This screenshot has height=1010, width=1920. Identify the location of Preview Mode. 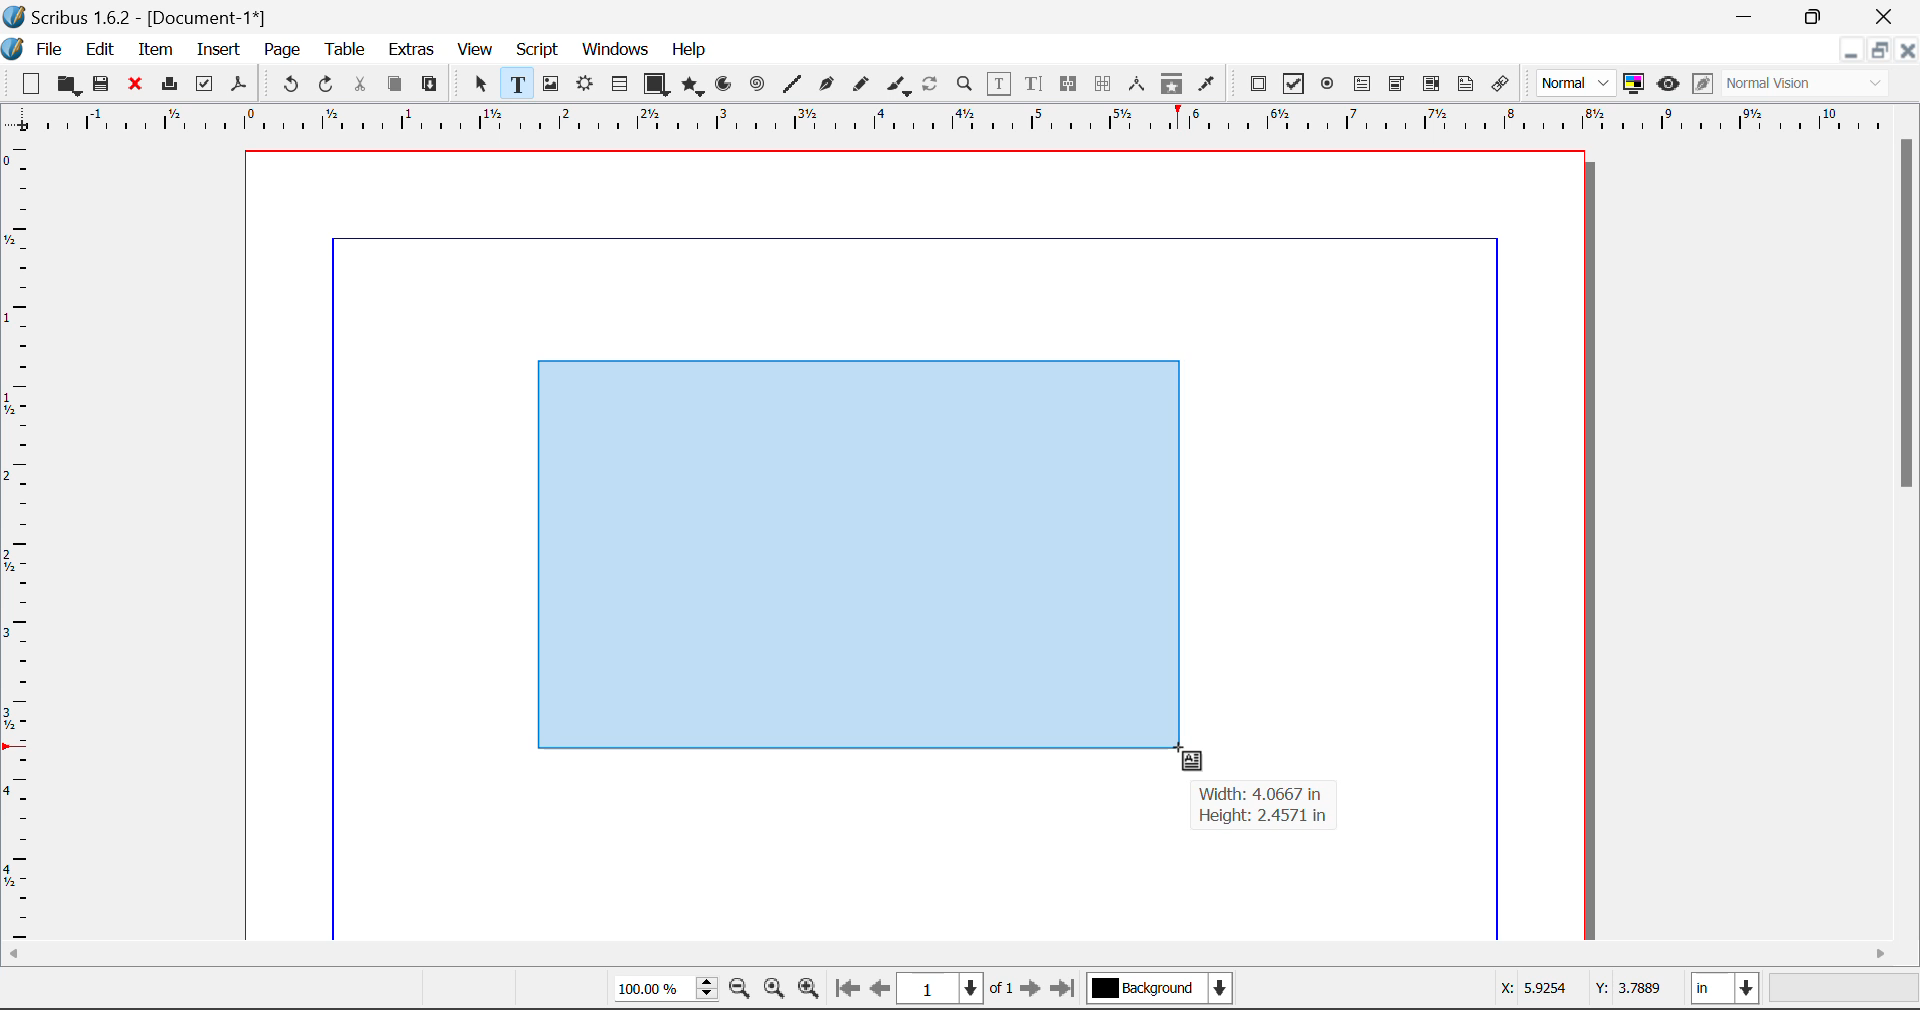
(1668, 84).